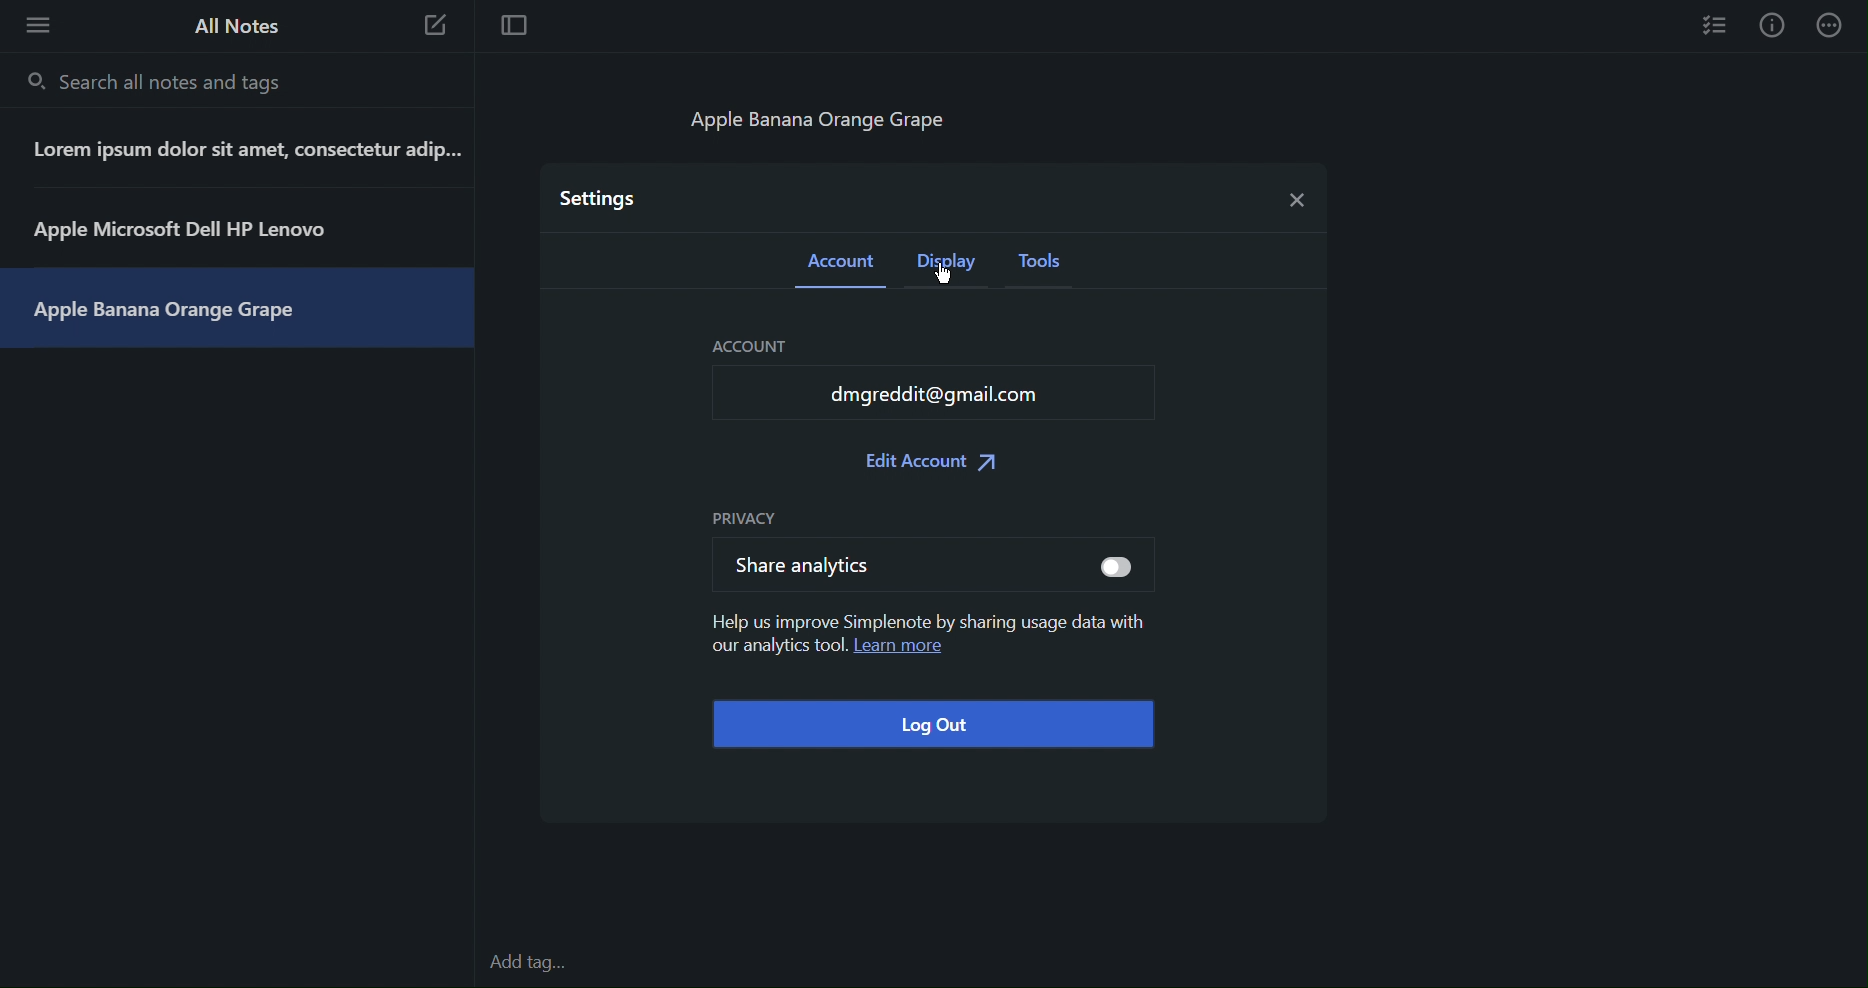  I want to click on Tools, so click(1047, 267).